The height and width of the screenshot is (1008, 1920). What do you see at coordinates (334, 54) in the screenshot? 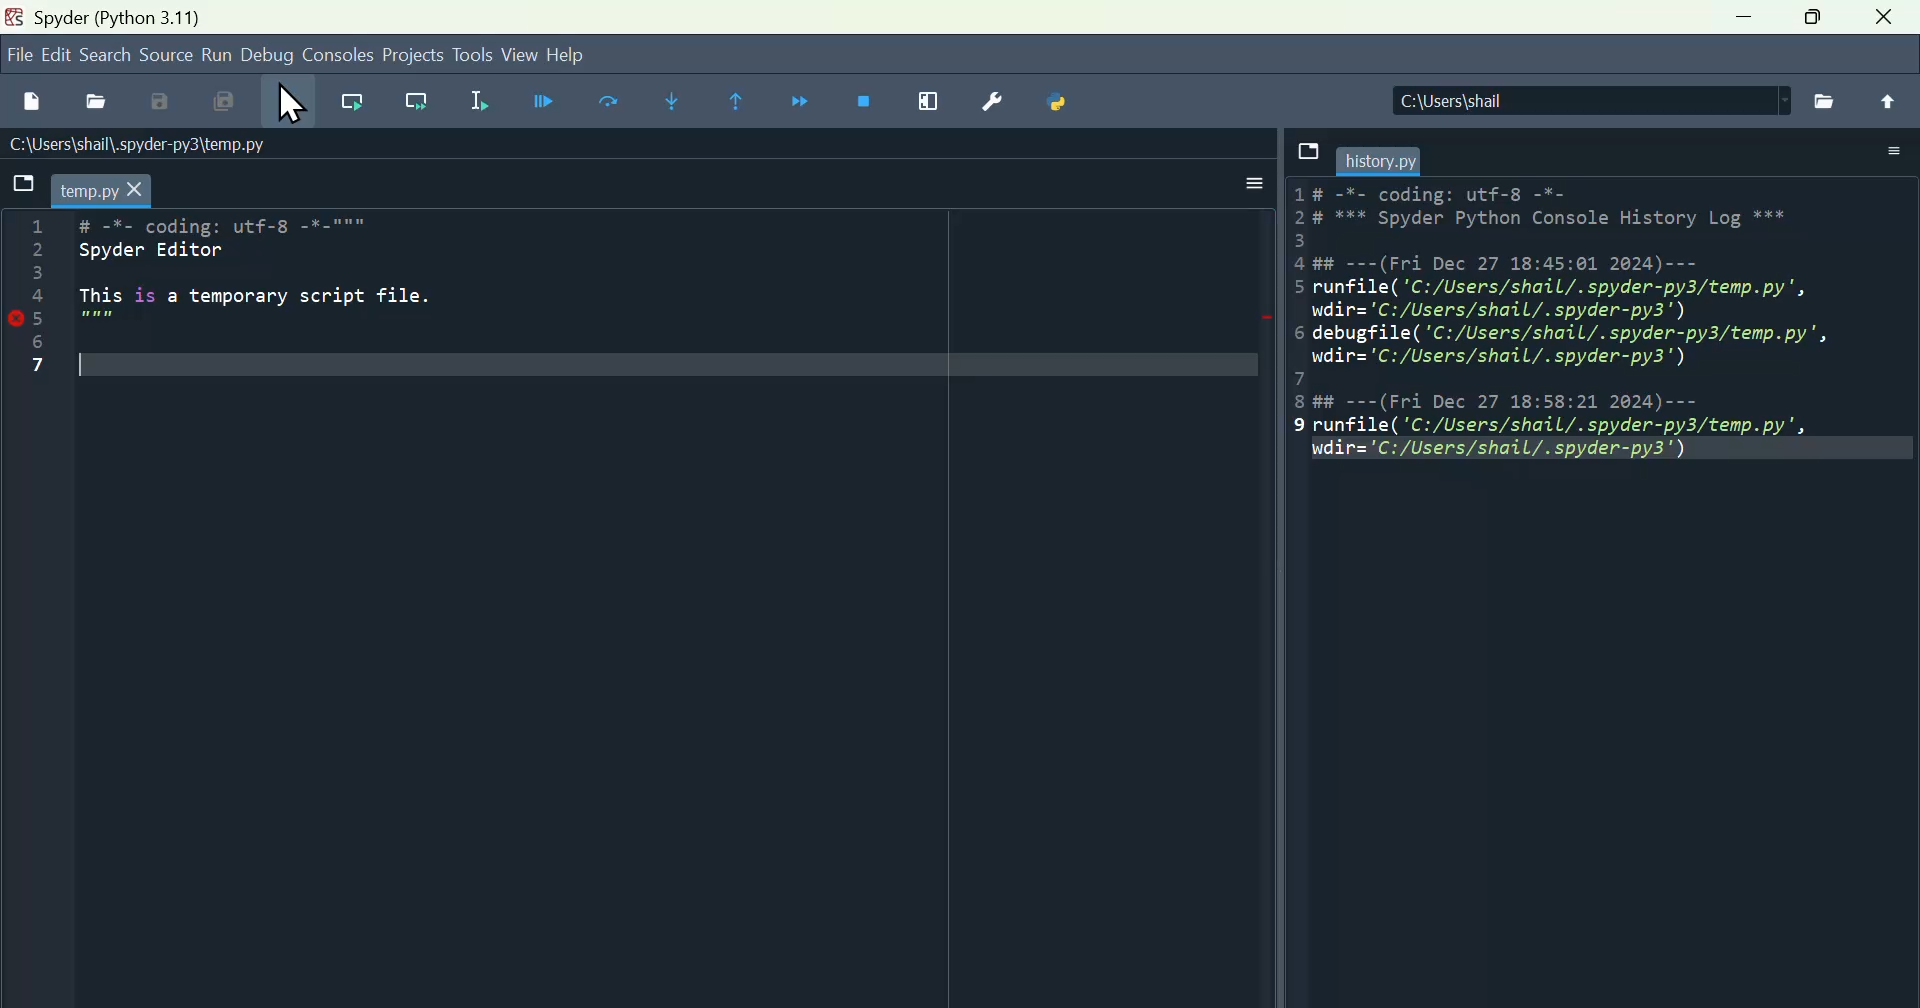
I see `Console` at bounding box center [334, 54].